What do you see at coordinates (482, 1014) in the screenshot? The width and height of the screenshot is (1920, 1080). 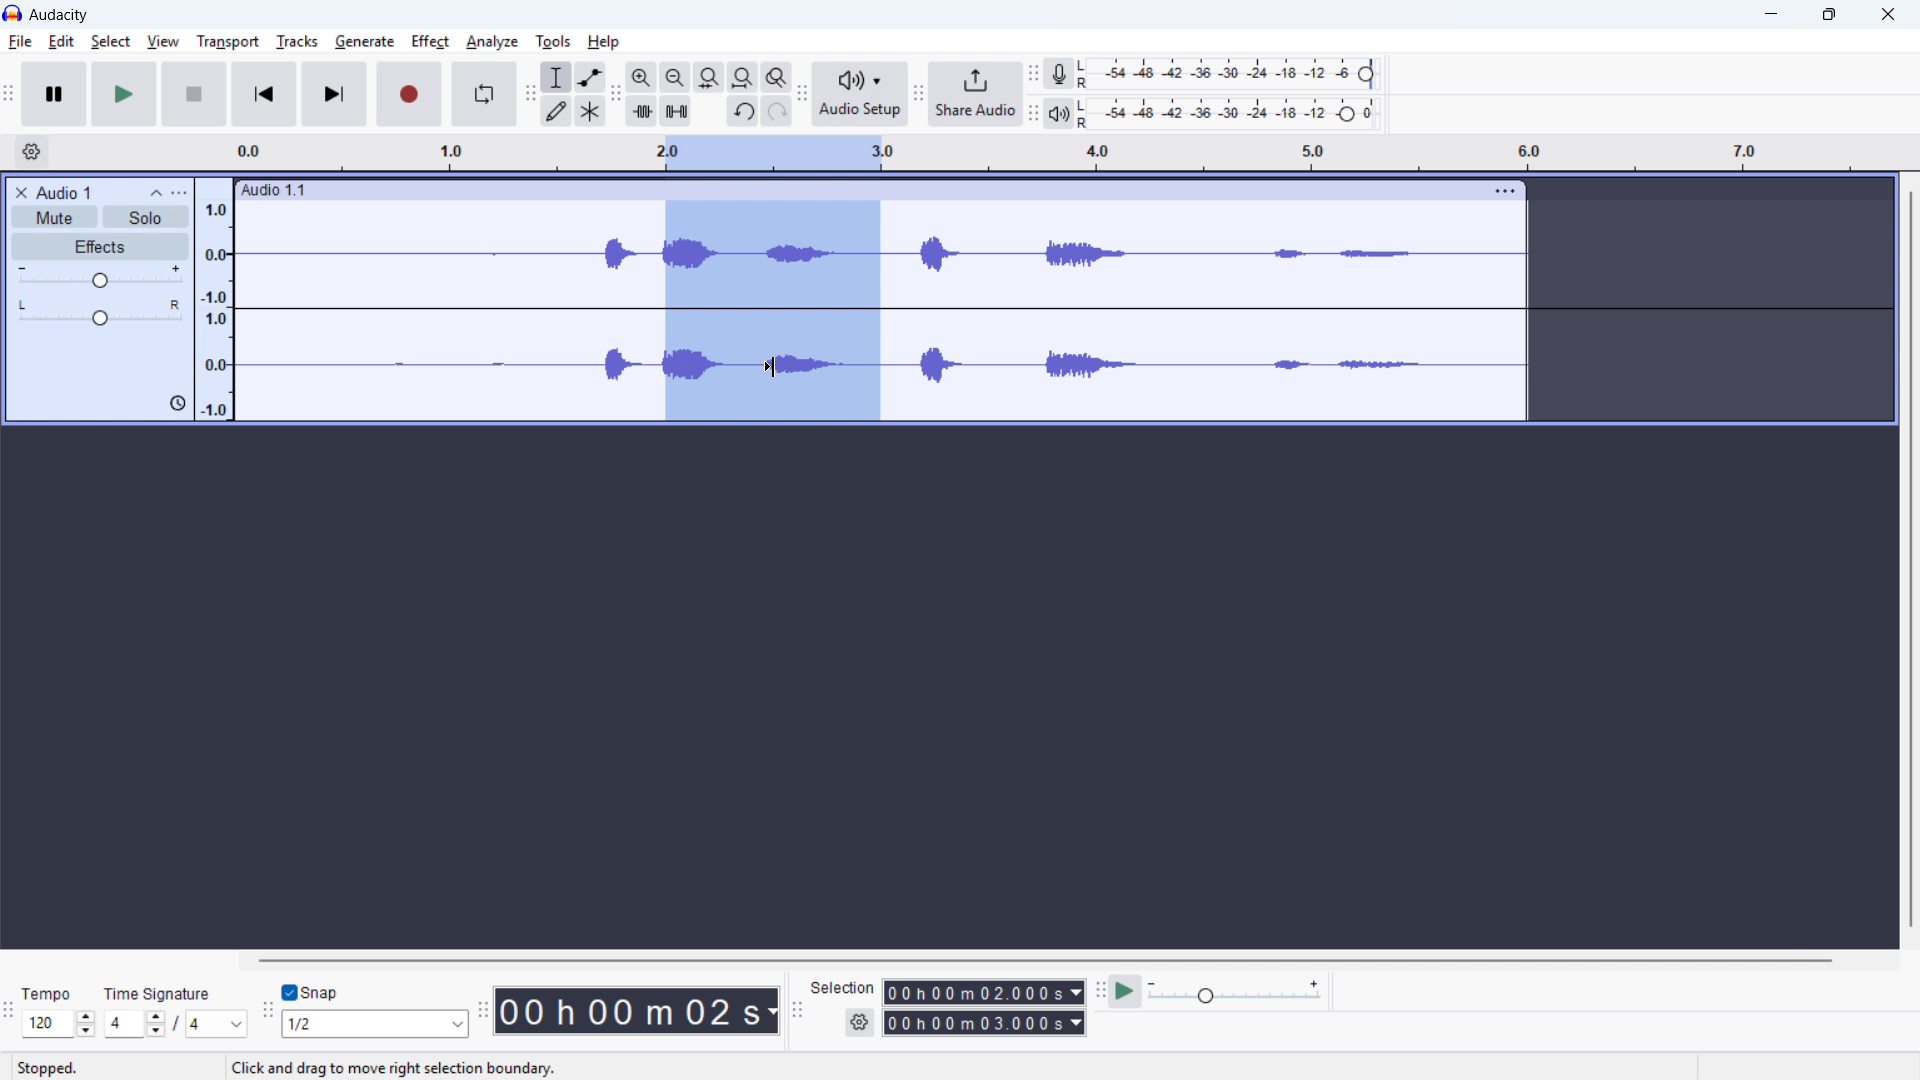 I see `Time toolbar ` at bounding box center [482, 1014].